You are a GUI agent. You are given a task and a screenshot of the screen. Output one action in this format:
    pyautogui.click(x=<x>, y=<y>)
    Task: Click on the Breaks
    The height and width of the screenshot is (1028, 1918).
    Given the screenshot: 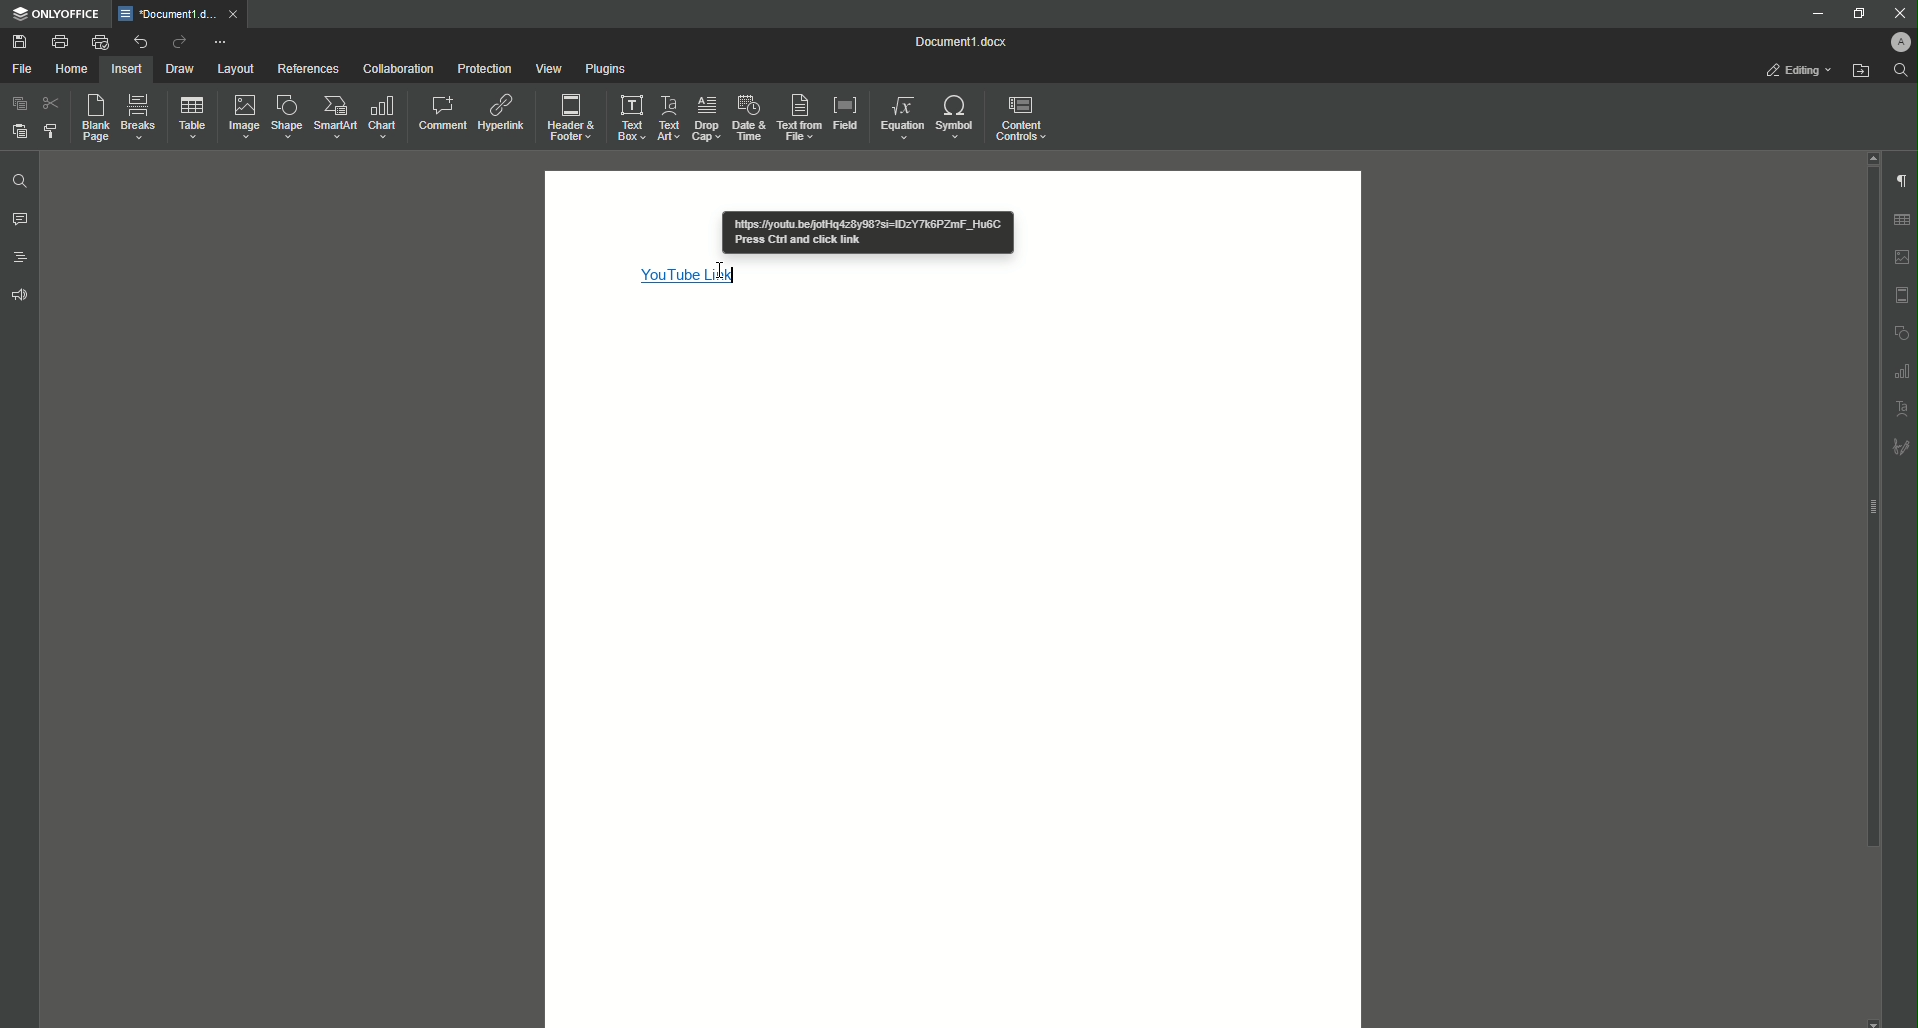 What is the action you would take?
    pyautogui.click(x=141, y=116)
    